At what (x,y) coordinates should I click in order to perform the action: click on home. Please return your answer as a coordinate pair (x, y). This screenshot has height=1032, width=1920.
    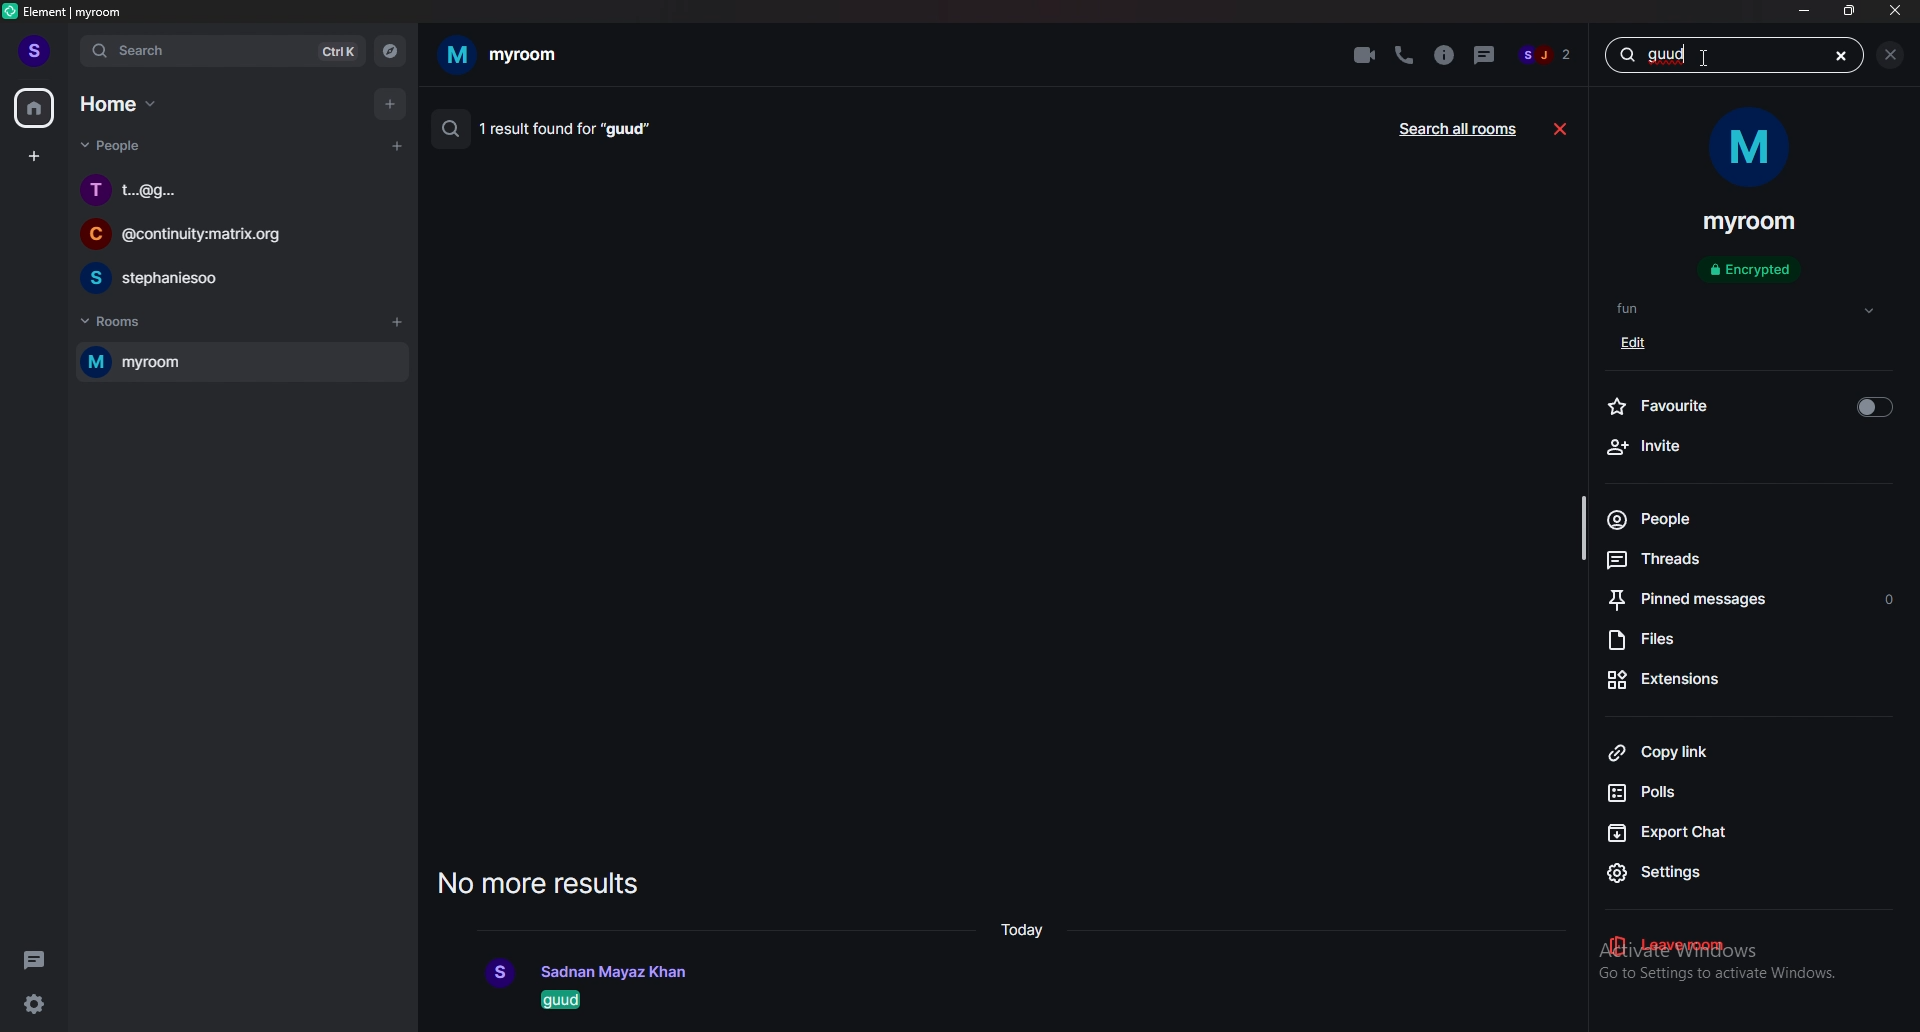
    Looking at the image, I should click on (123, 104).